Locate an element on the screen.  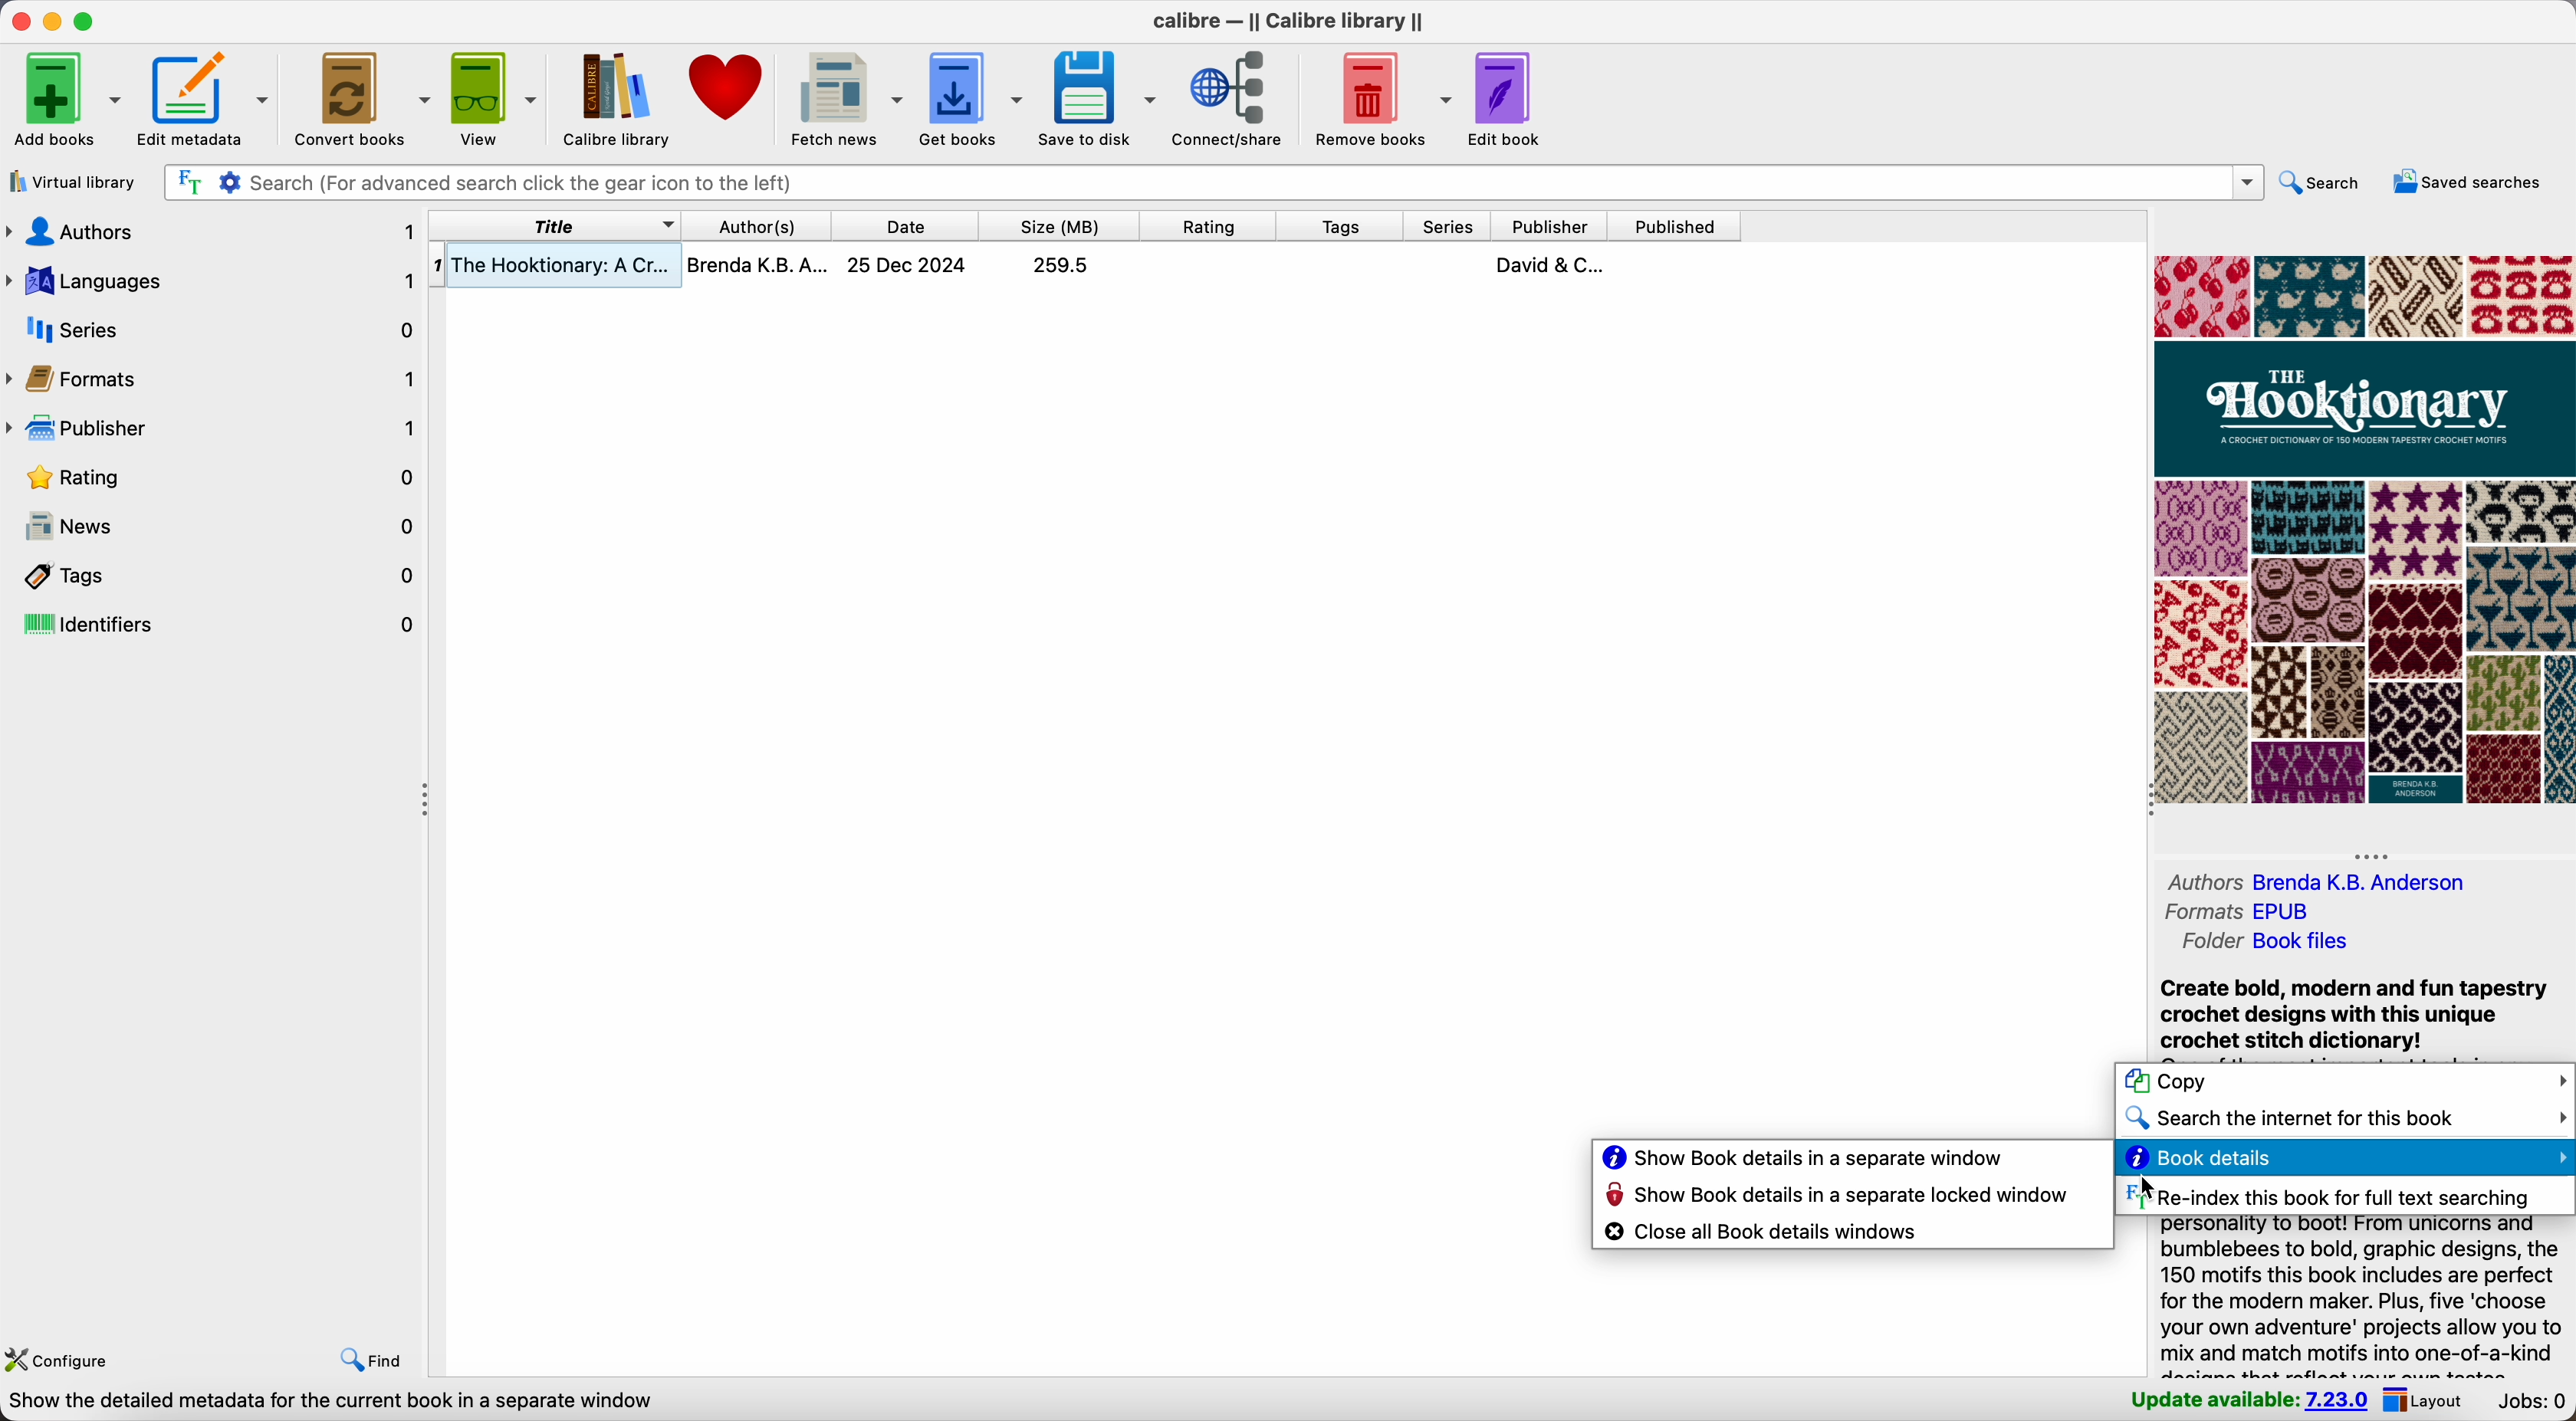
tags is located at coordinates (214, 575).